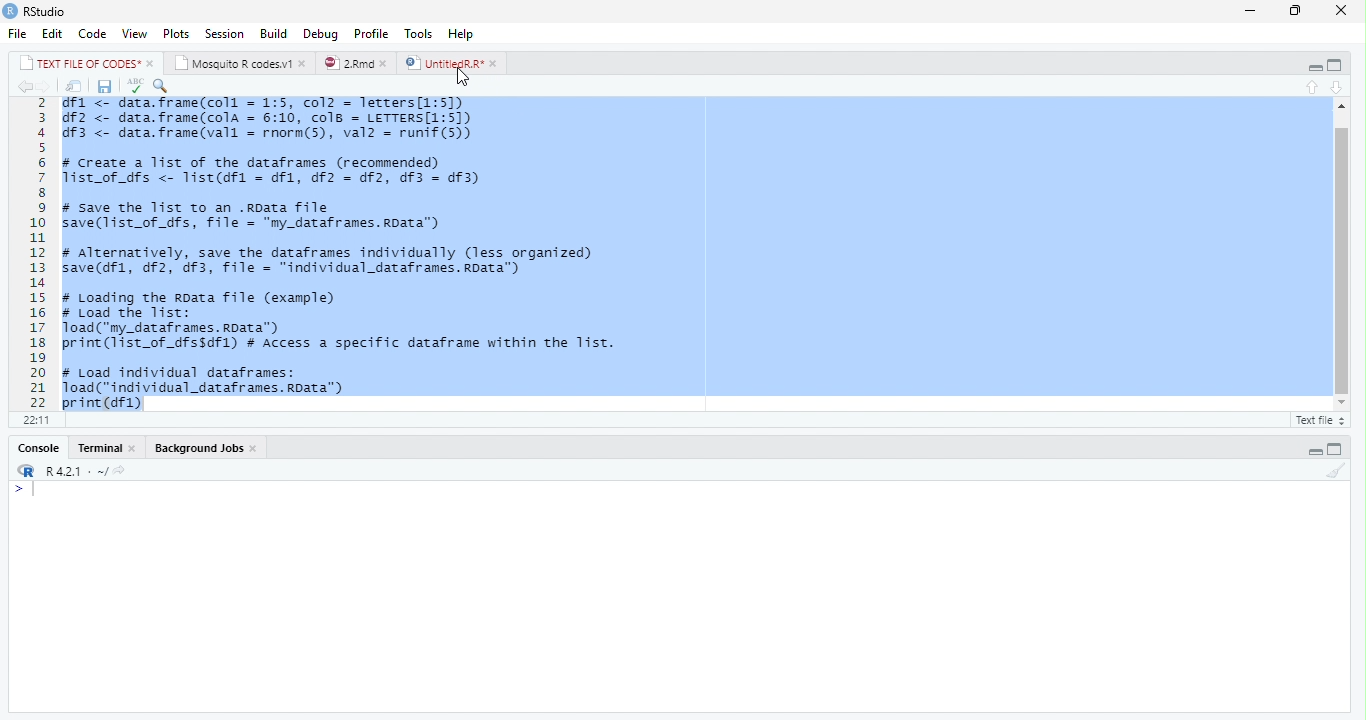 Image resolution: width=1366 pixels, height=720 pixels. Describe the element at coordinates (355, 63) in the screenshot. I see `2.Rmd` at that location.